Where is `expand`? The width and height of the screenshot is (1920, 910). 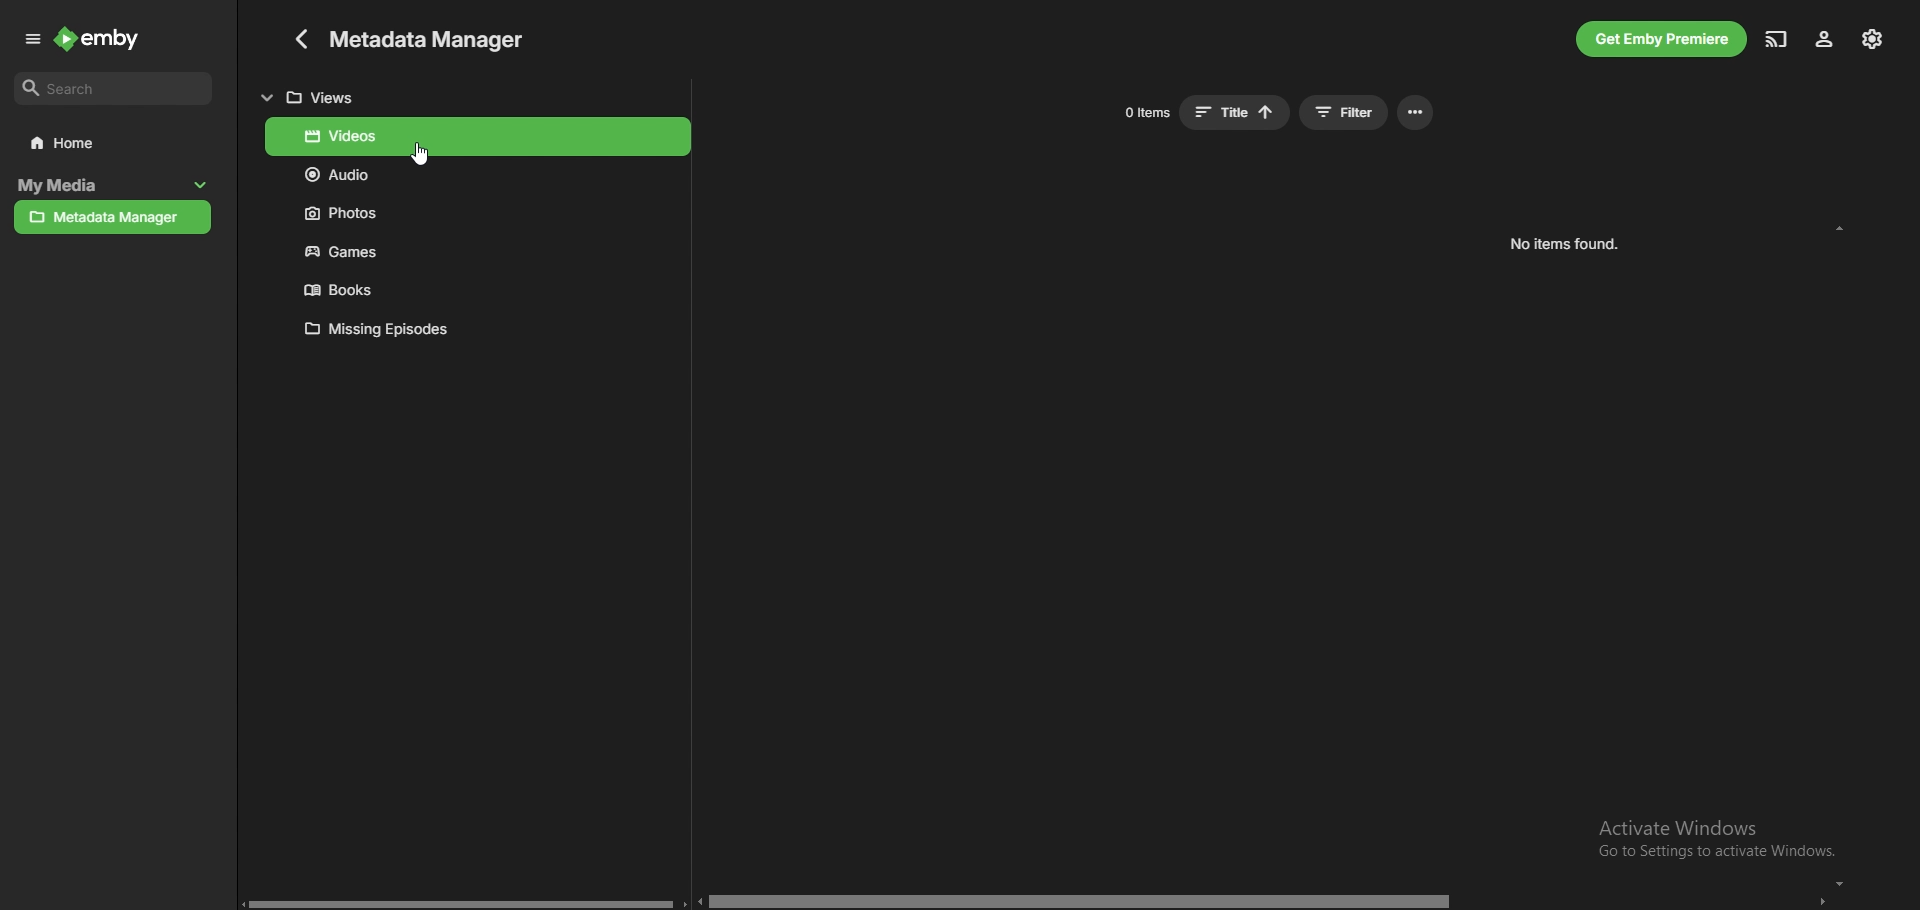 expand is located at coordinates (34, 40).